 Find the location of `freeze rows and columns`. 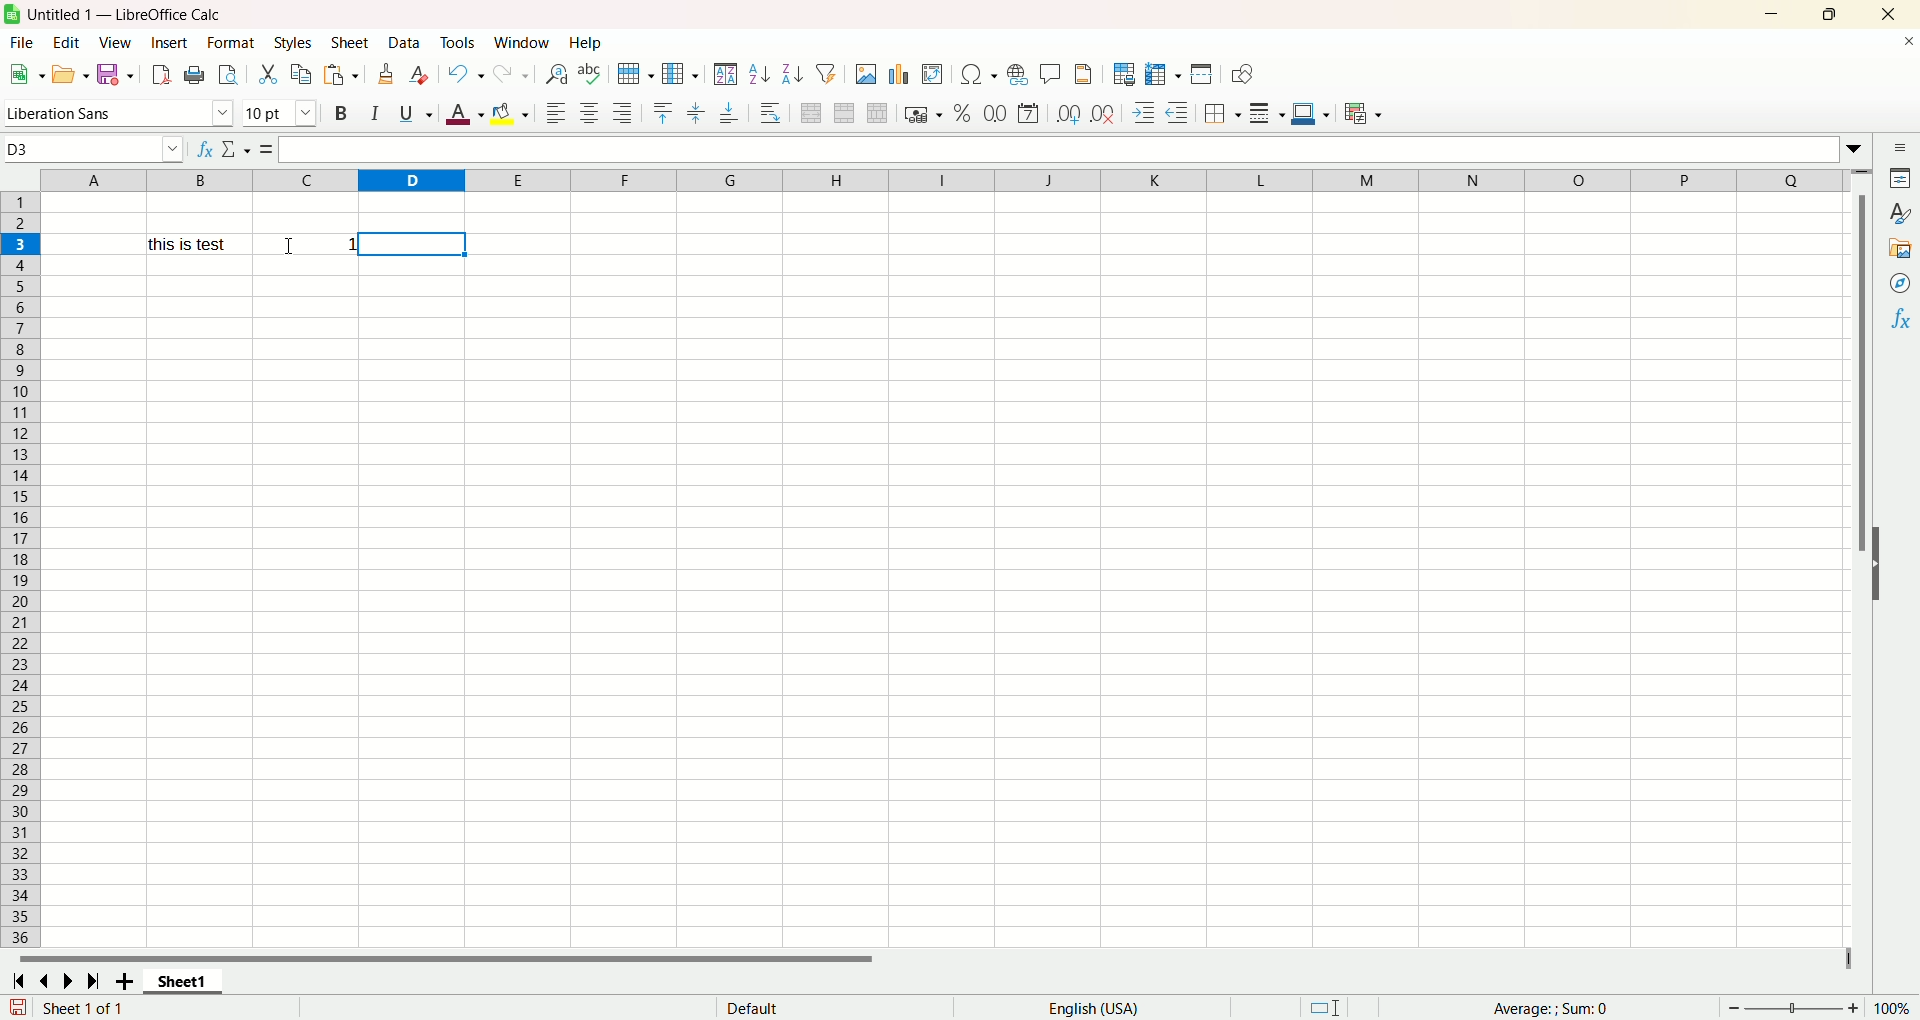

freeze rows and columns is located at coordinates (1161, 73).